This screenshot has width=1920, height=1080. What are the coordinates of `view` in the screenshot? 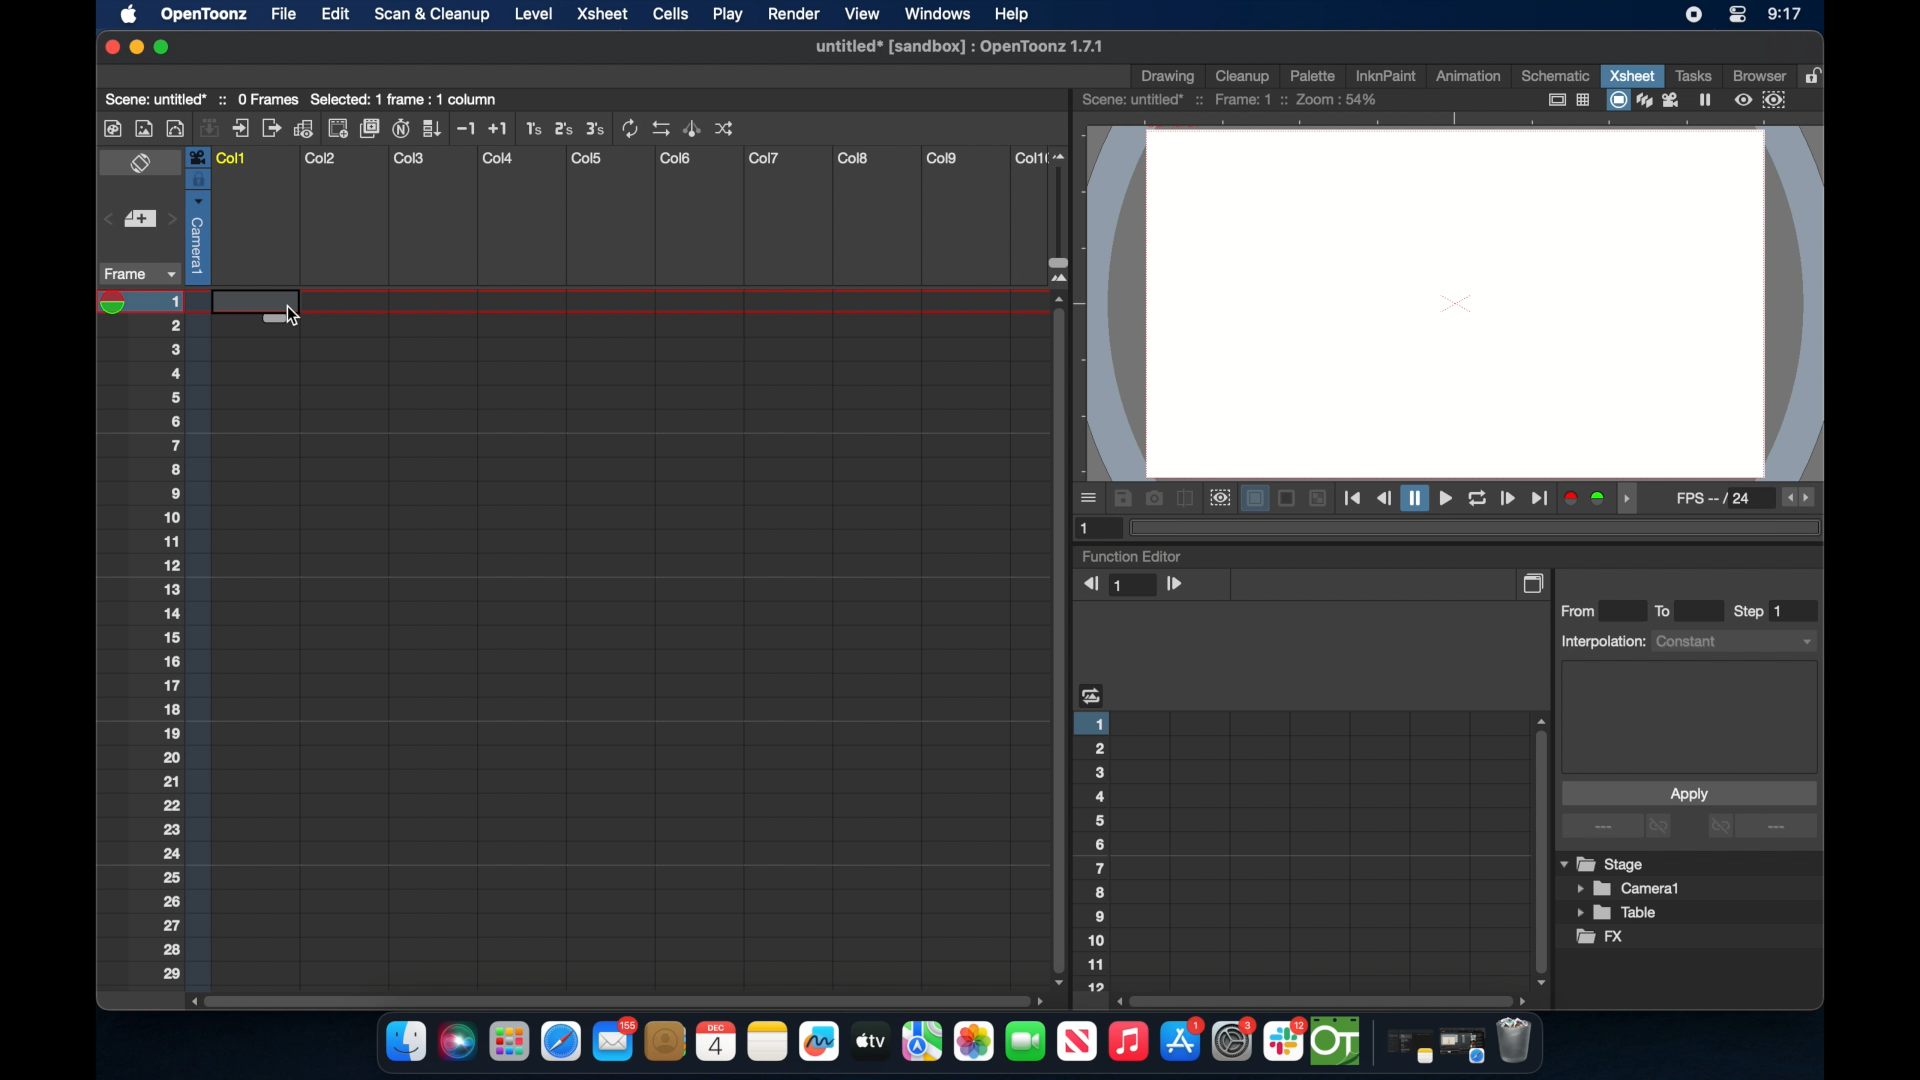 It's located at (859, 14).